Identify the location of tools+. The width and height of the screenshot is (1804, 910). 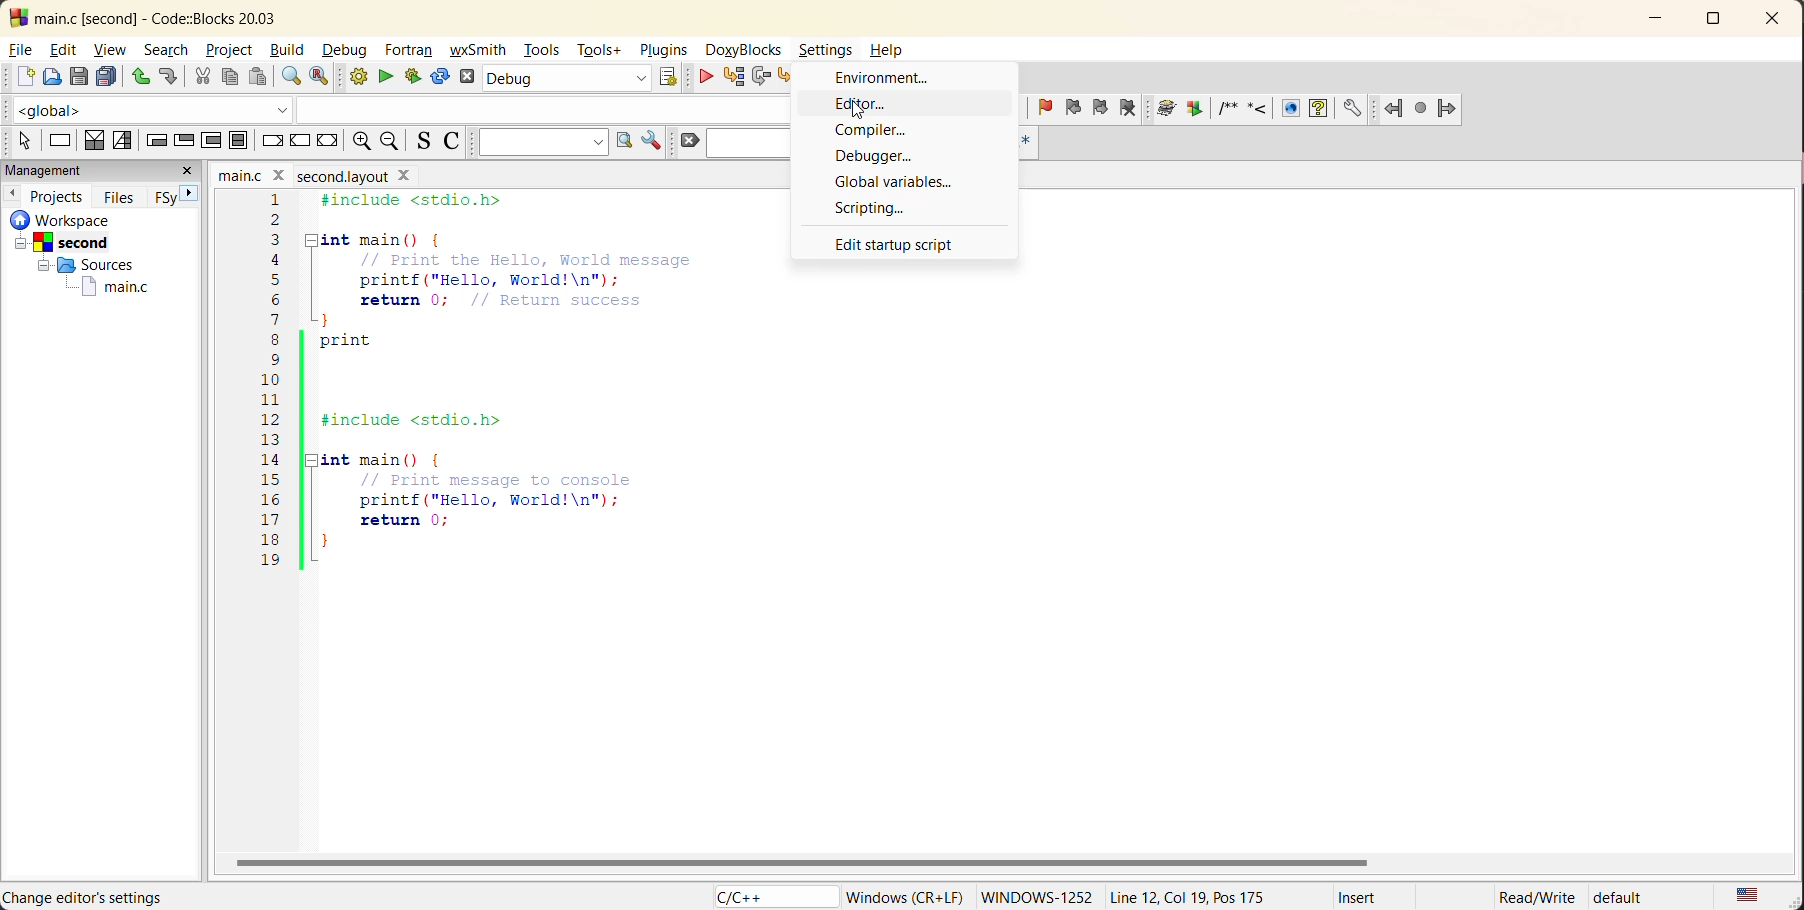
(601, 50).